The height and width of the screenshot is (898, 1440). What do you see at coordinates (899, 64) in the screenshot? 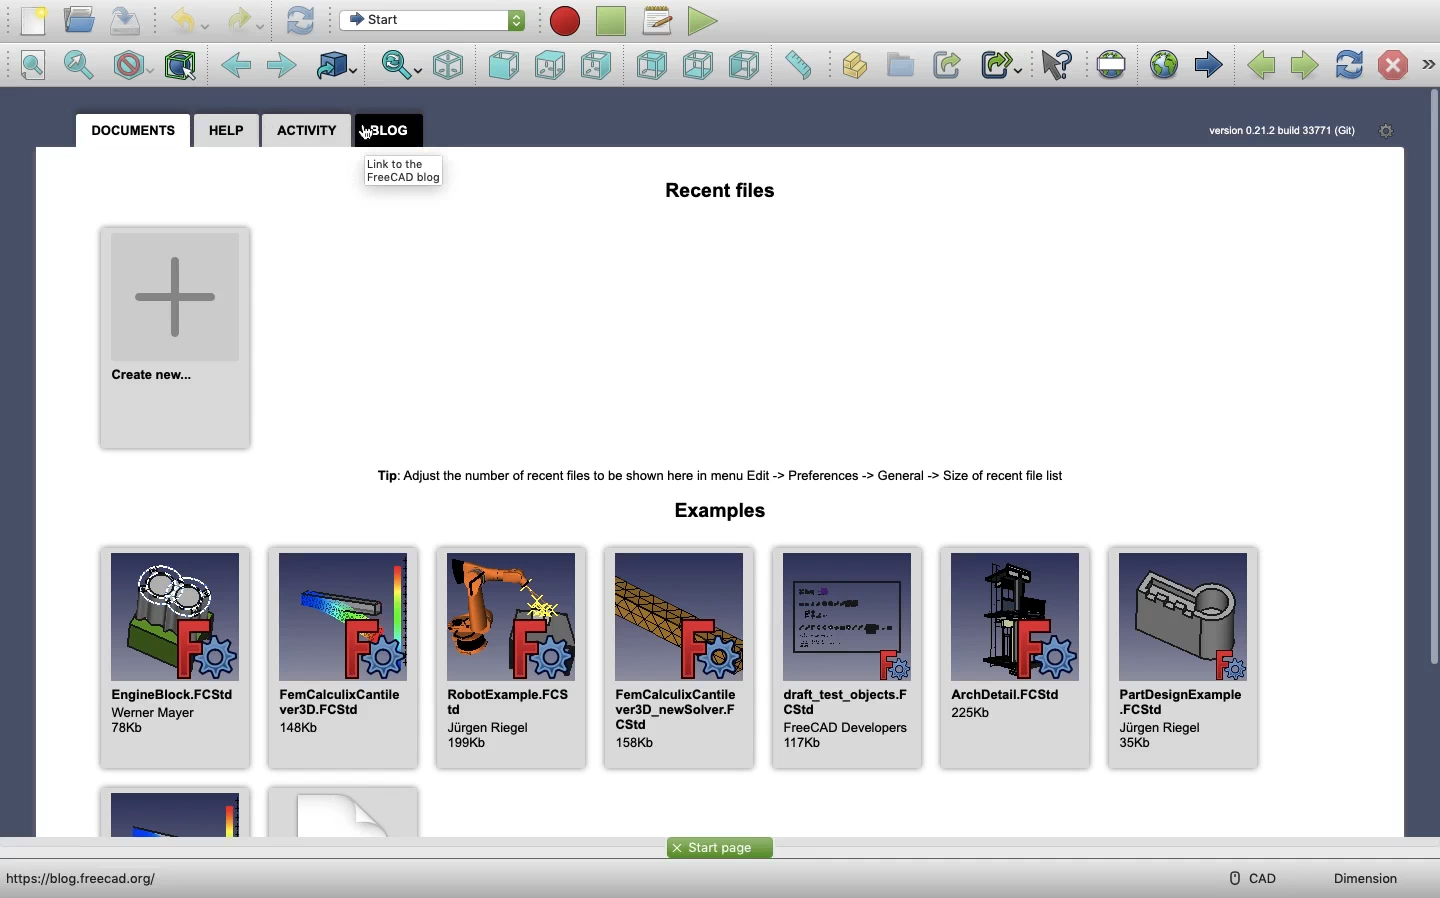
I see `Create Group` at bounding box center [899, 64].